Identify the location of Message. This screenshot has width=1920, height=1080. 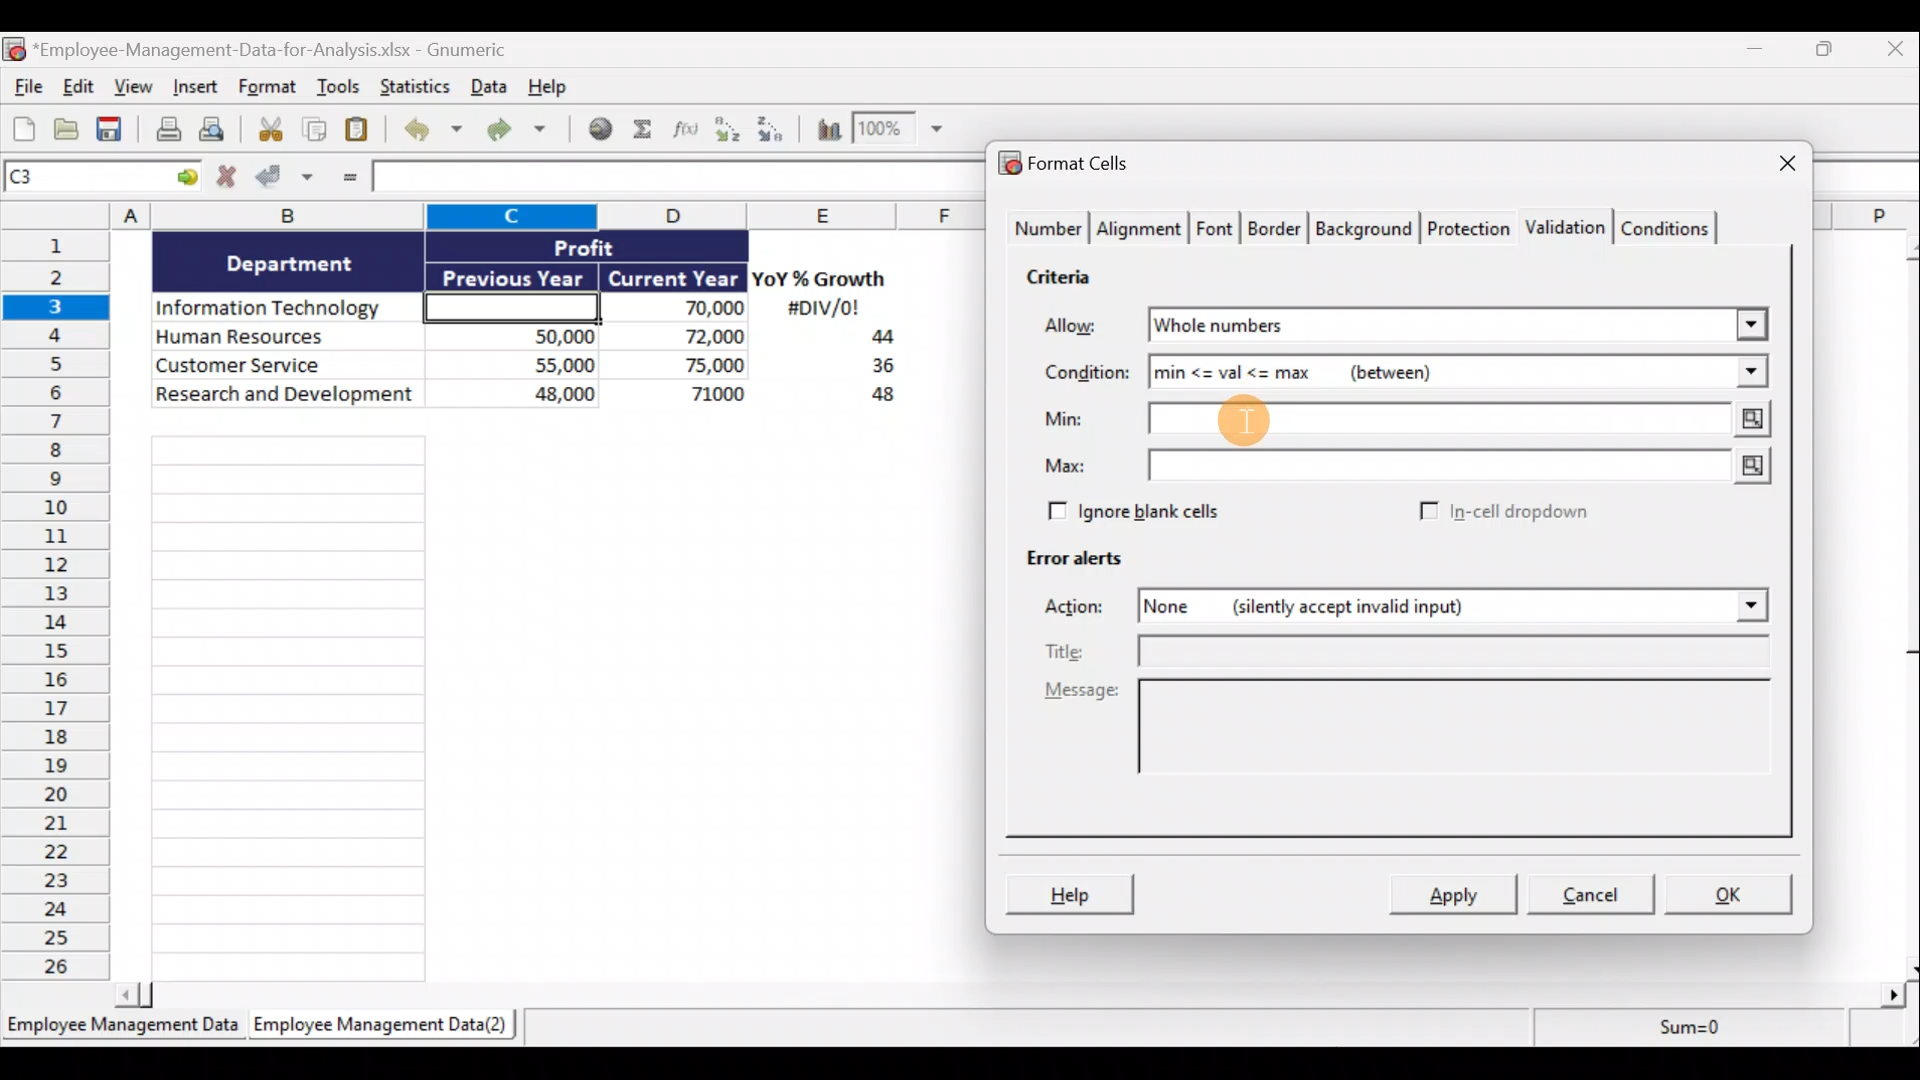
(1403, 742).